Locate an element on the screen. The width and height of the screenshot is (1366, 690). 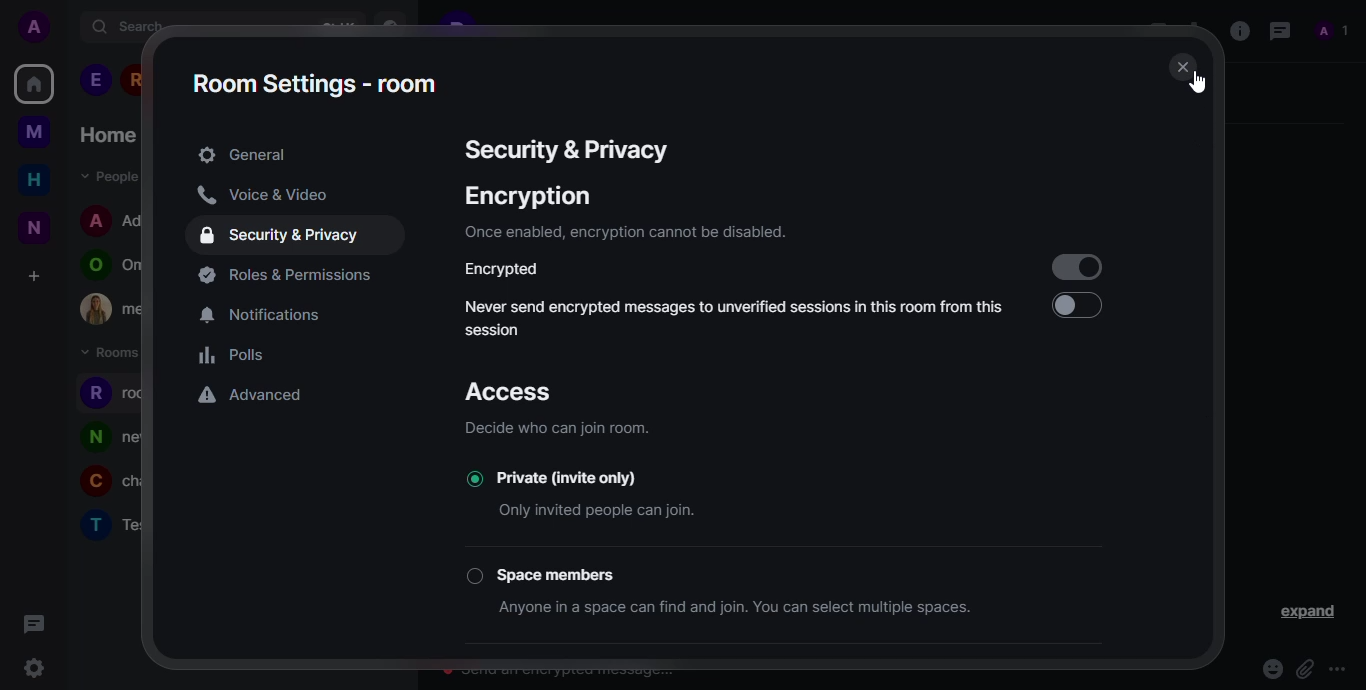
Security & Privacy is located at coordinates (290, 239).